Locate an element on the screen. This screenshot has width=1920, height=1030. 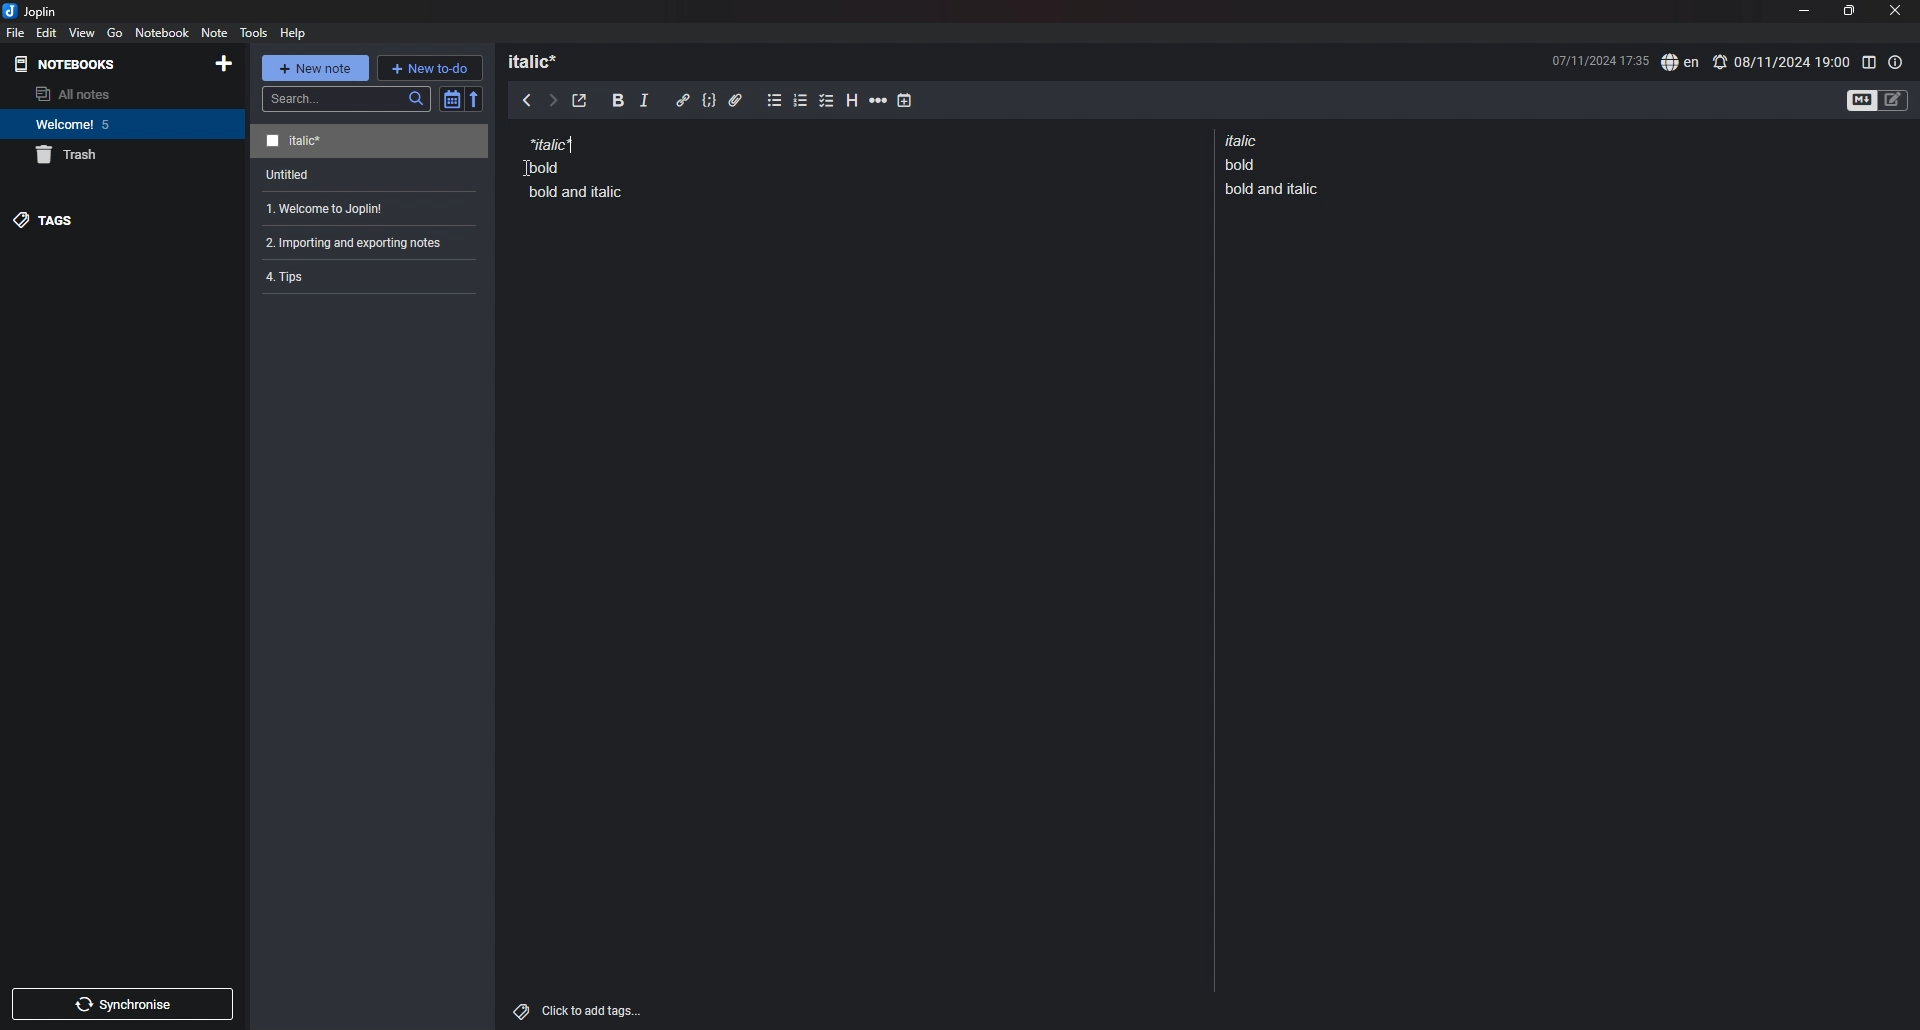
sync is located at coordinates (124, 1004).